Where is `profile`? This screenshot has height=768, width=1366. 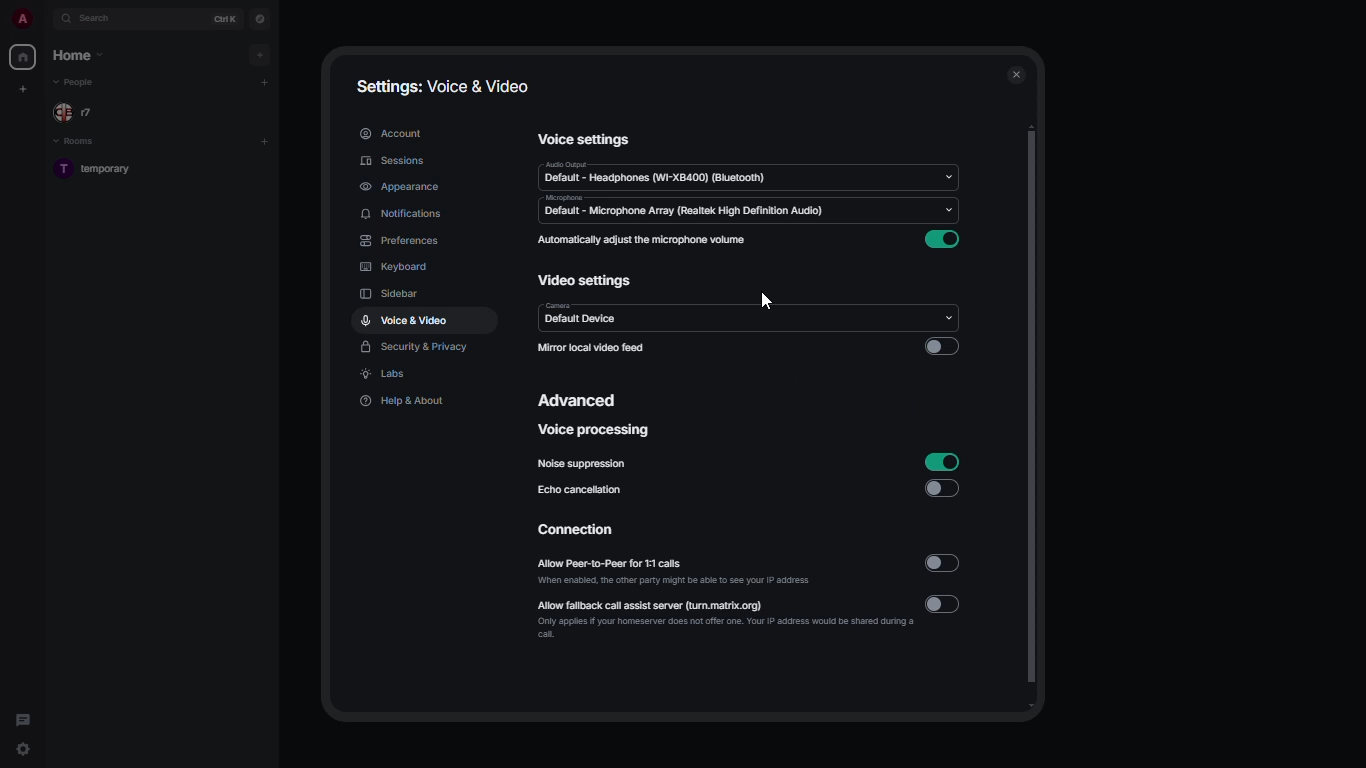 profile is located at coordinates (19, 19).